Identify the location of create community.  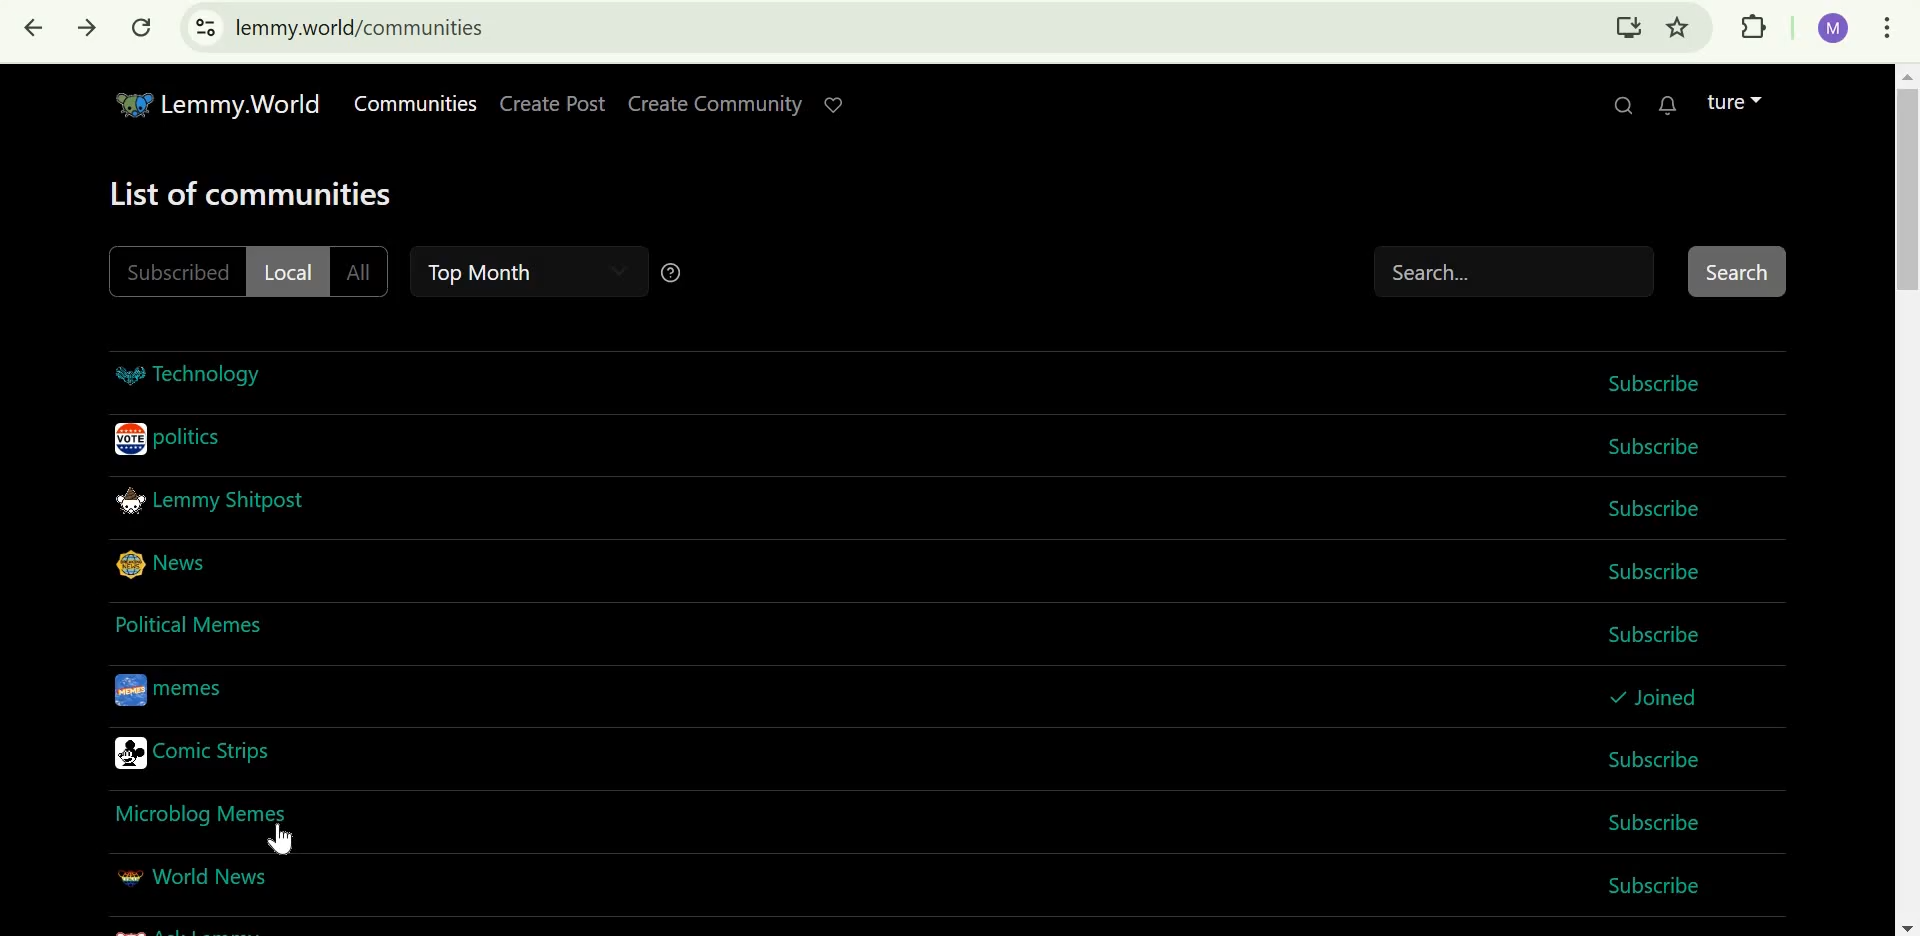
(712, 102).